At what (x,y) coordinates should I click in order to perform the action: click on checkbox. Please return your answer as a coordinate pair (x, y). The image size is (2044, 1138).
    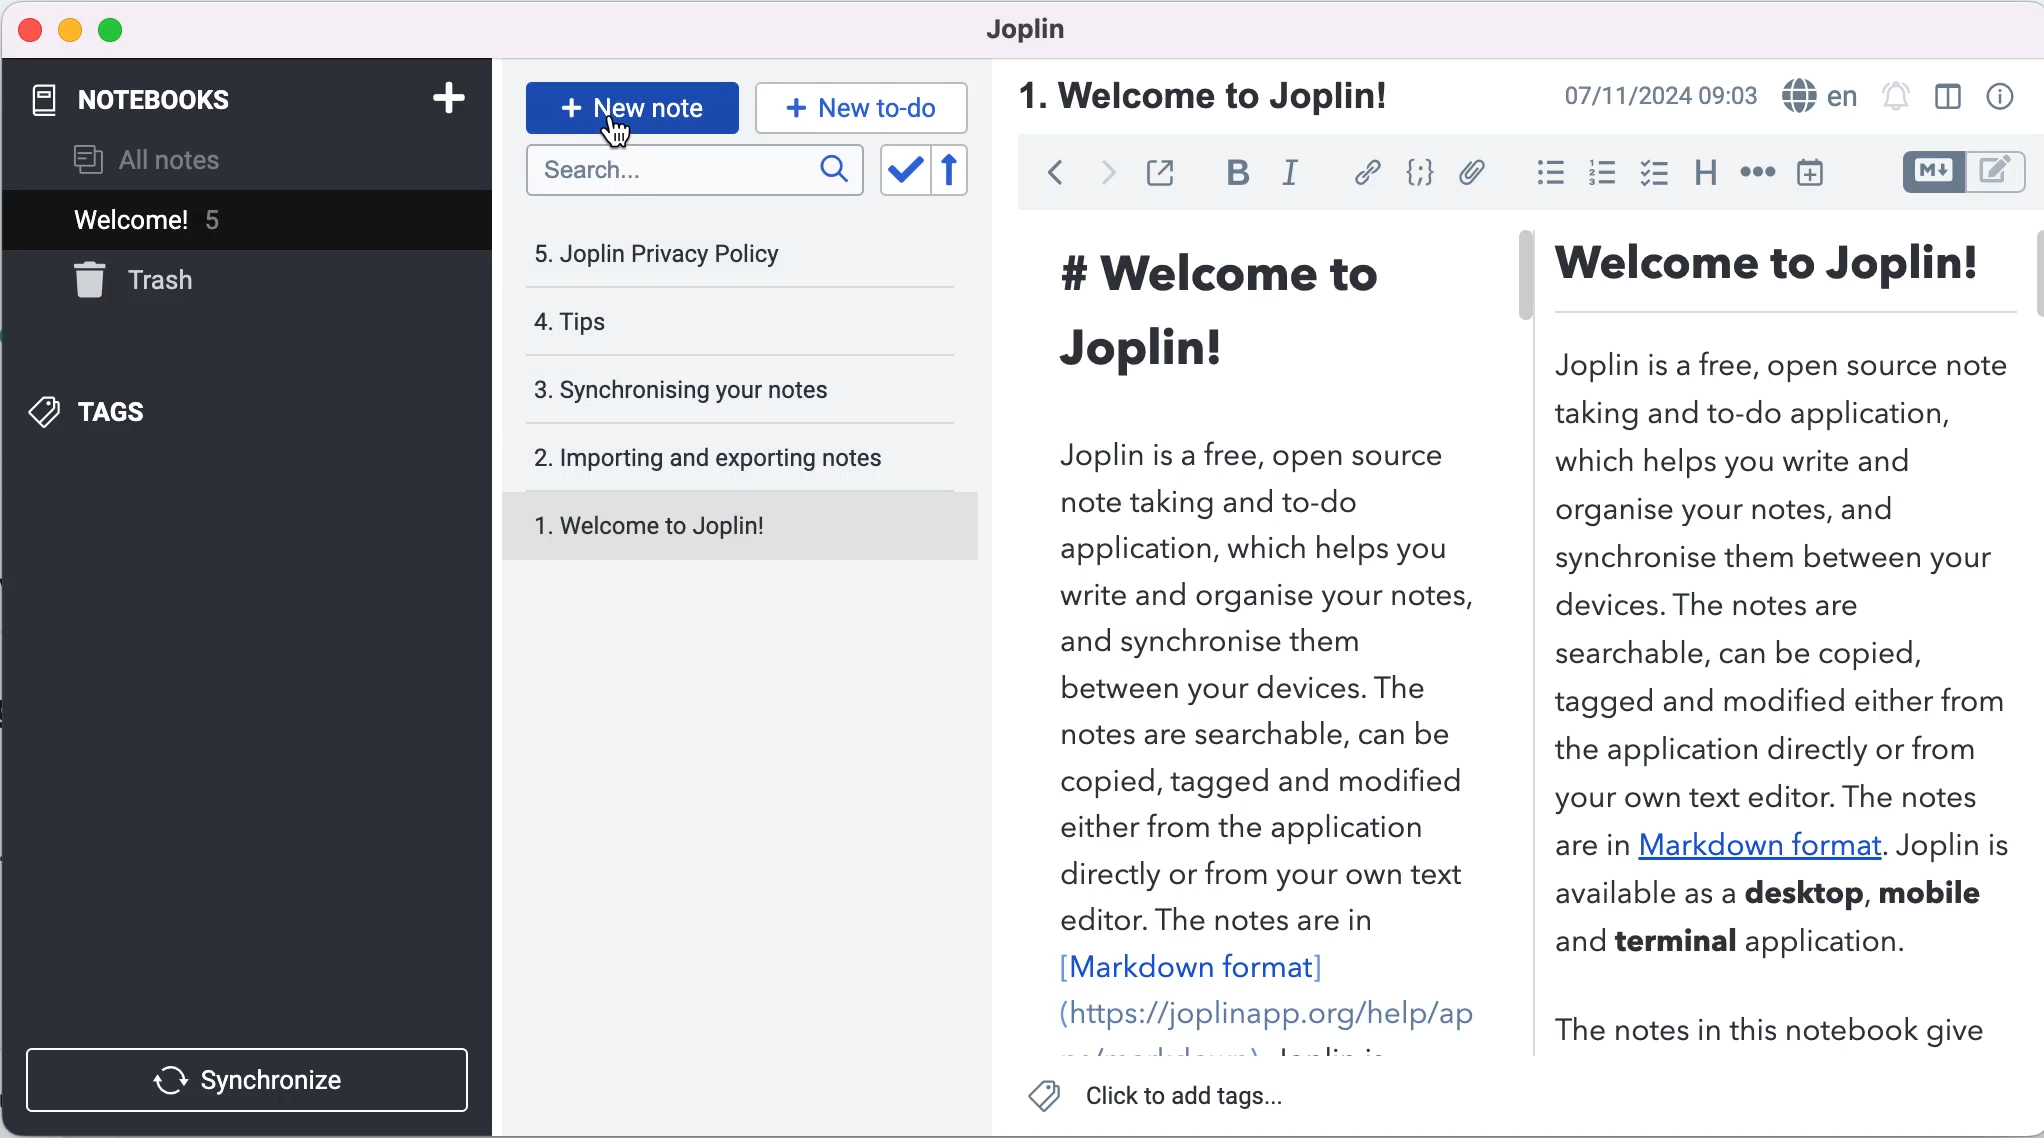
    Looking at the image, I should click on (1657, 176).